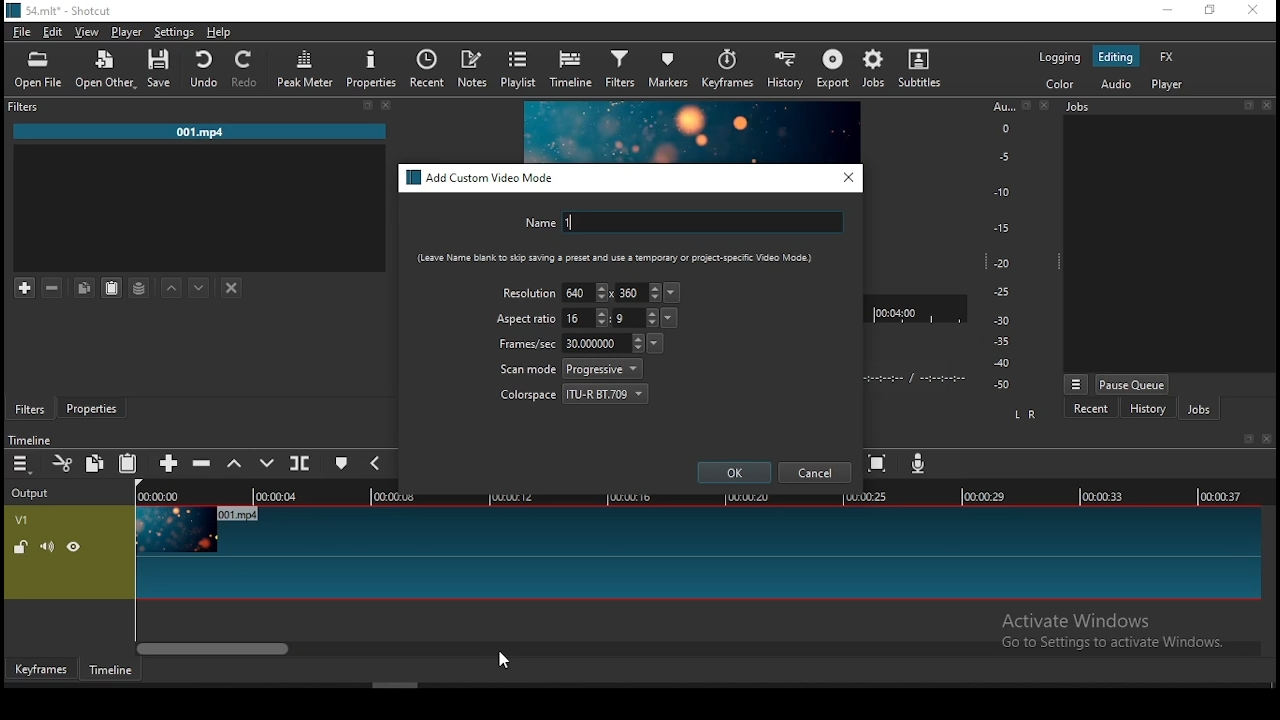 The image size is (1280, 720). What do you see at coordinates (367, 106) in the screenshot?
I see `restore` at bounding box center [367, 106].